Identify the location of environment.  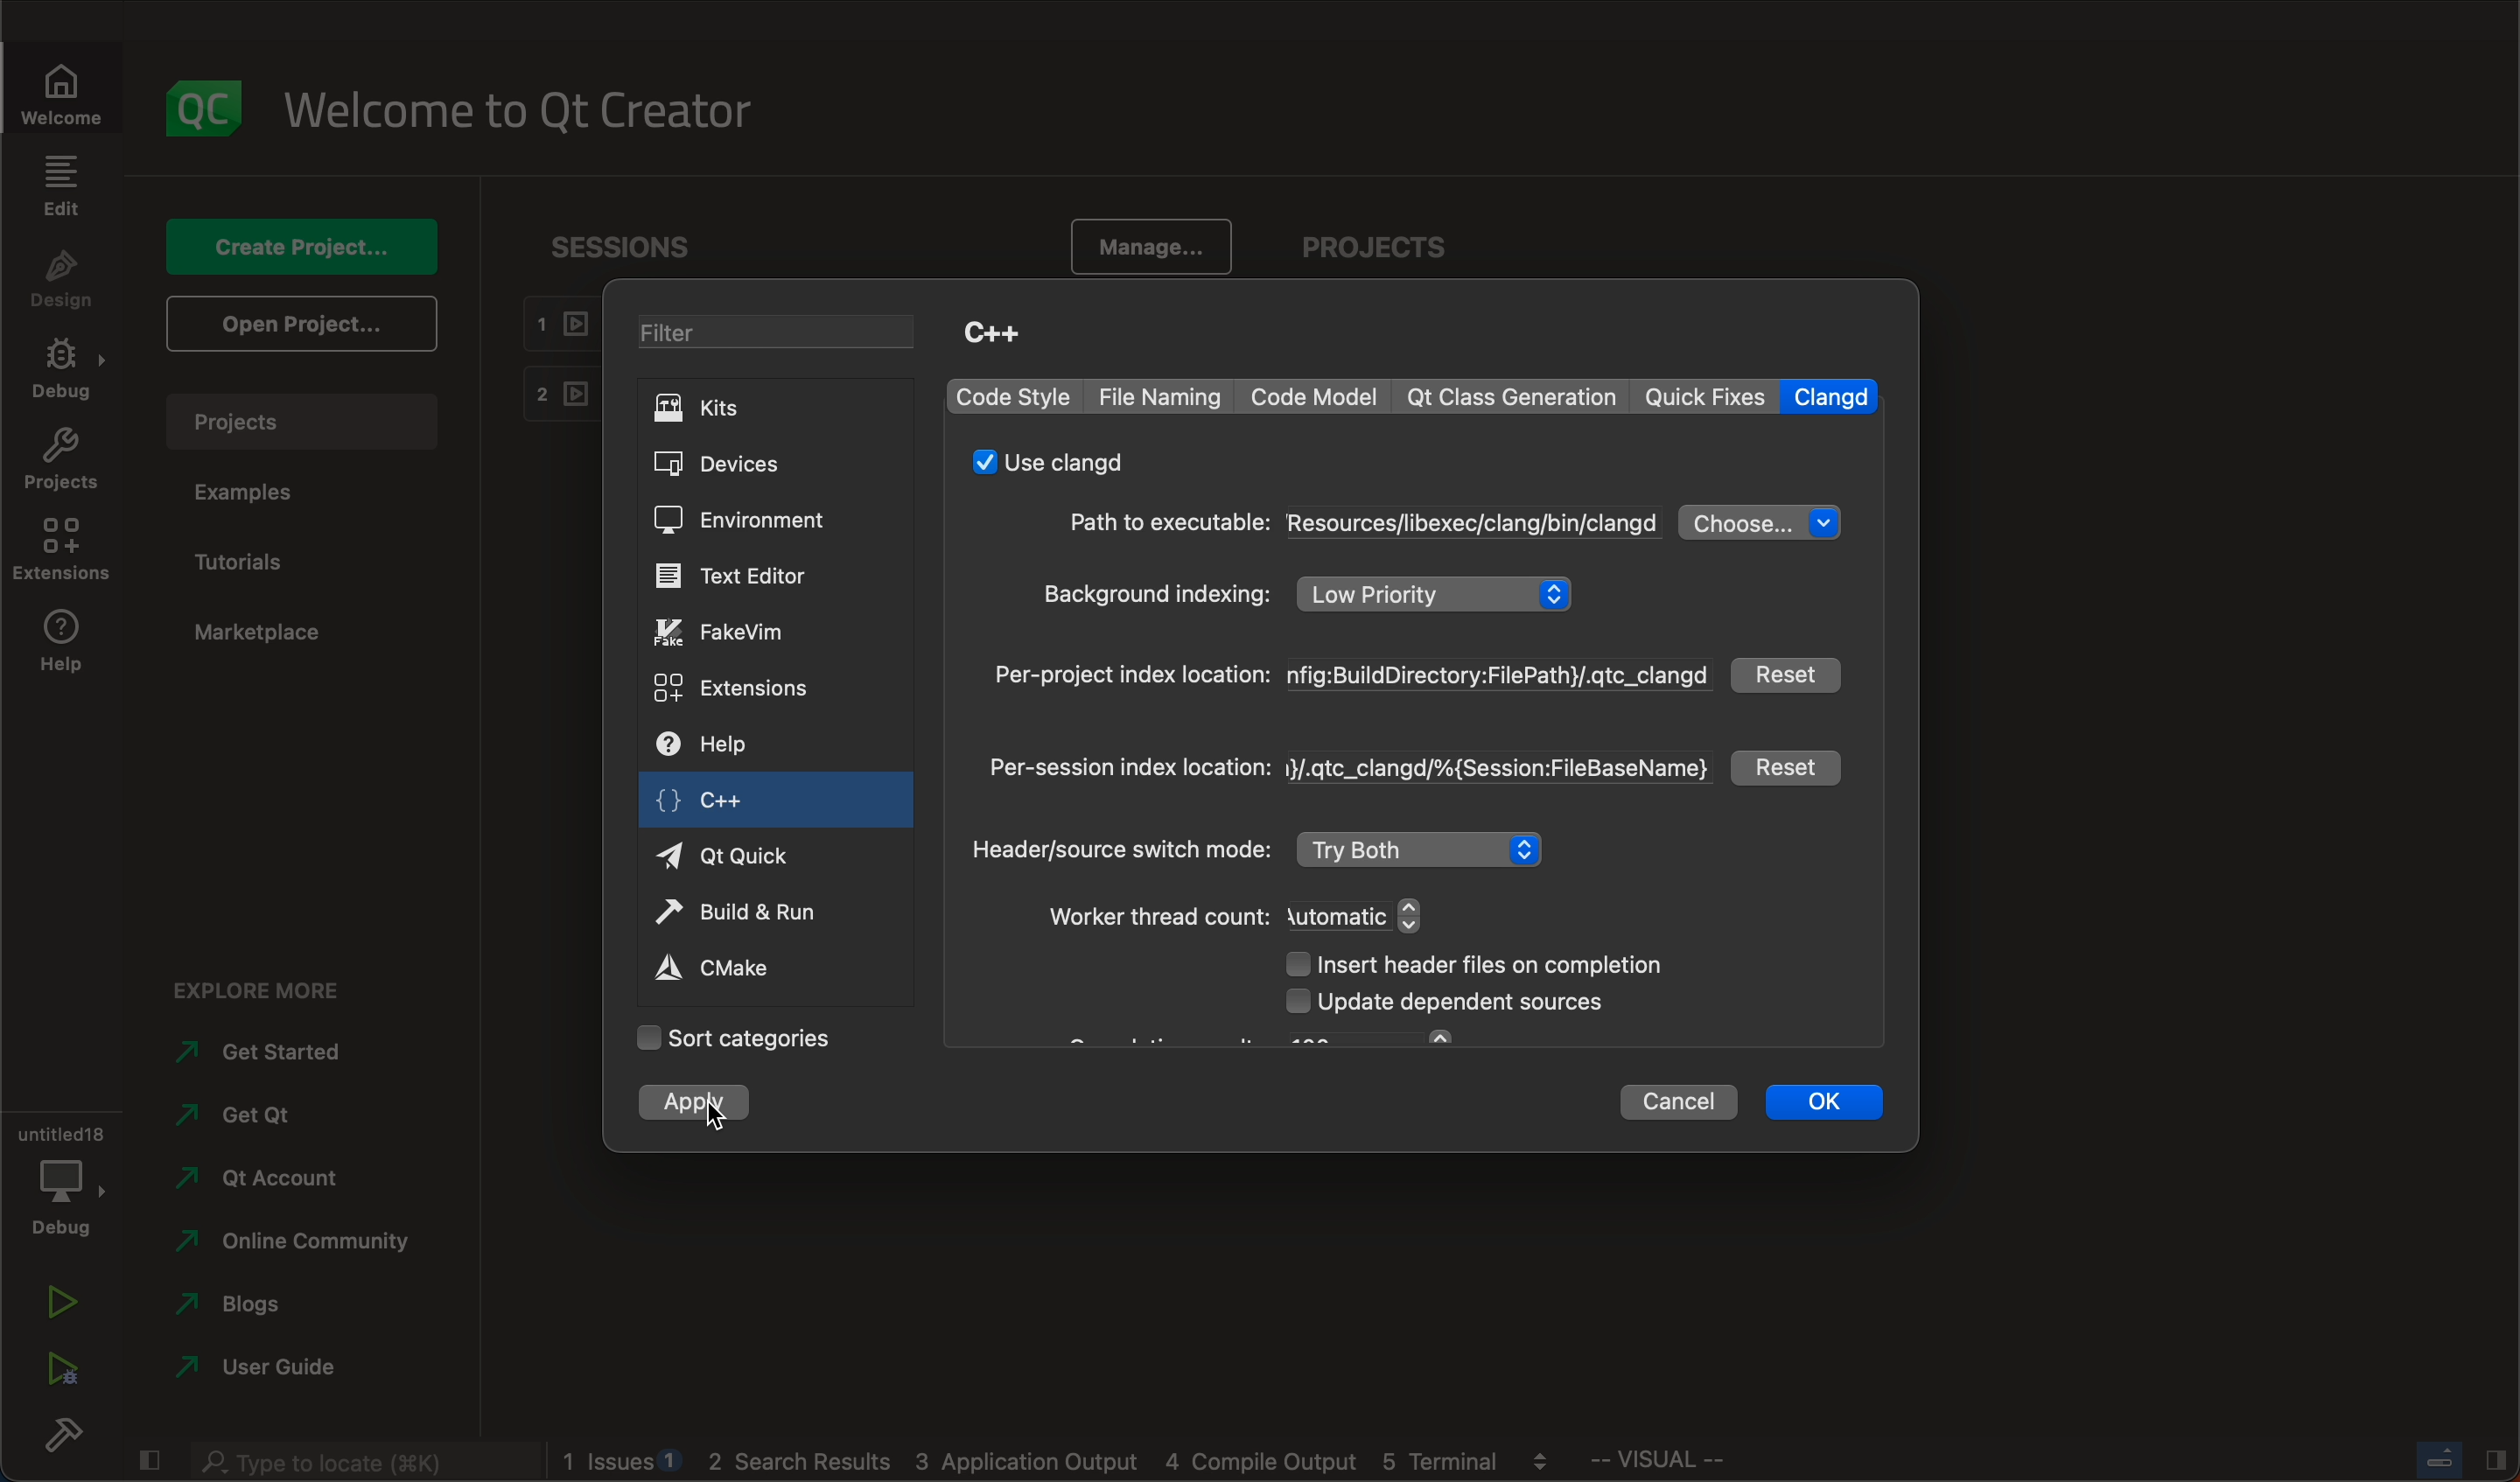
(752, 520).